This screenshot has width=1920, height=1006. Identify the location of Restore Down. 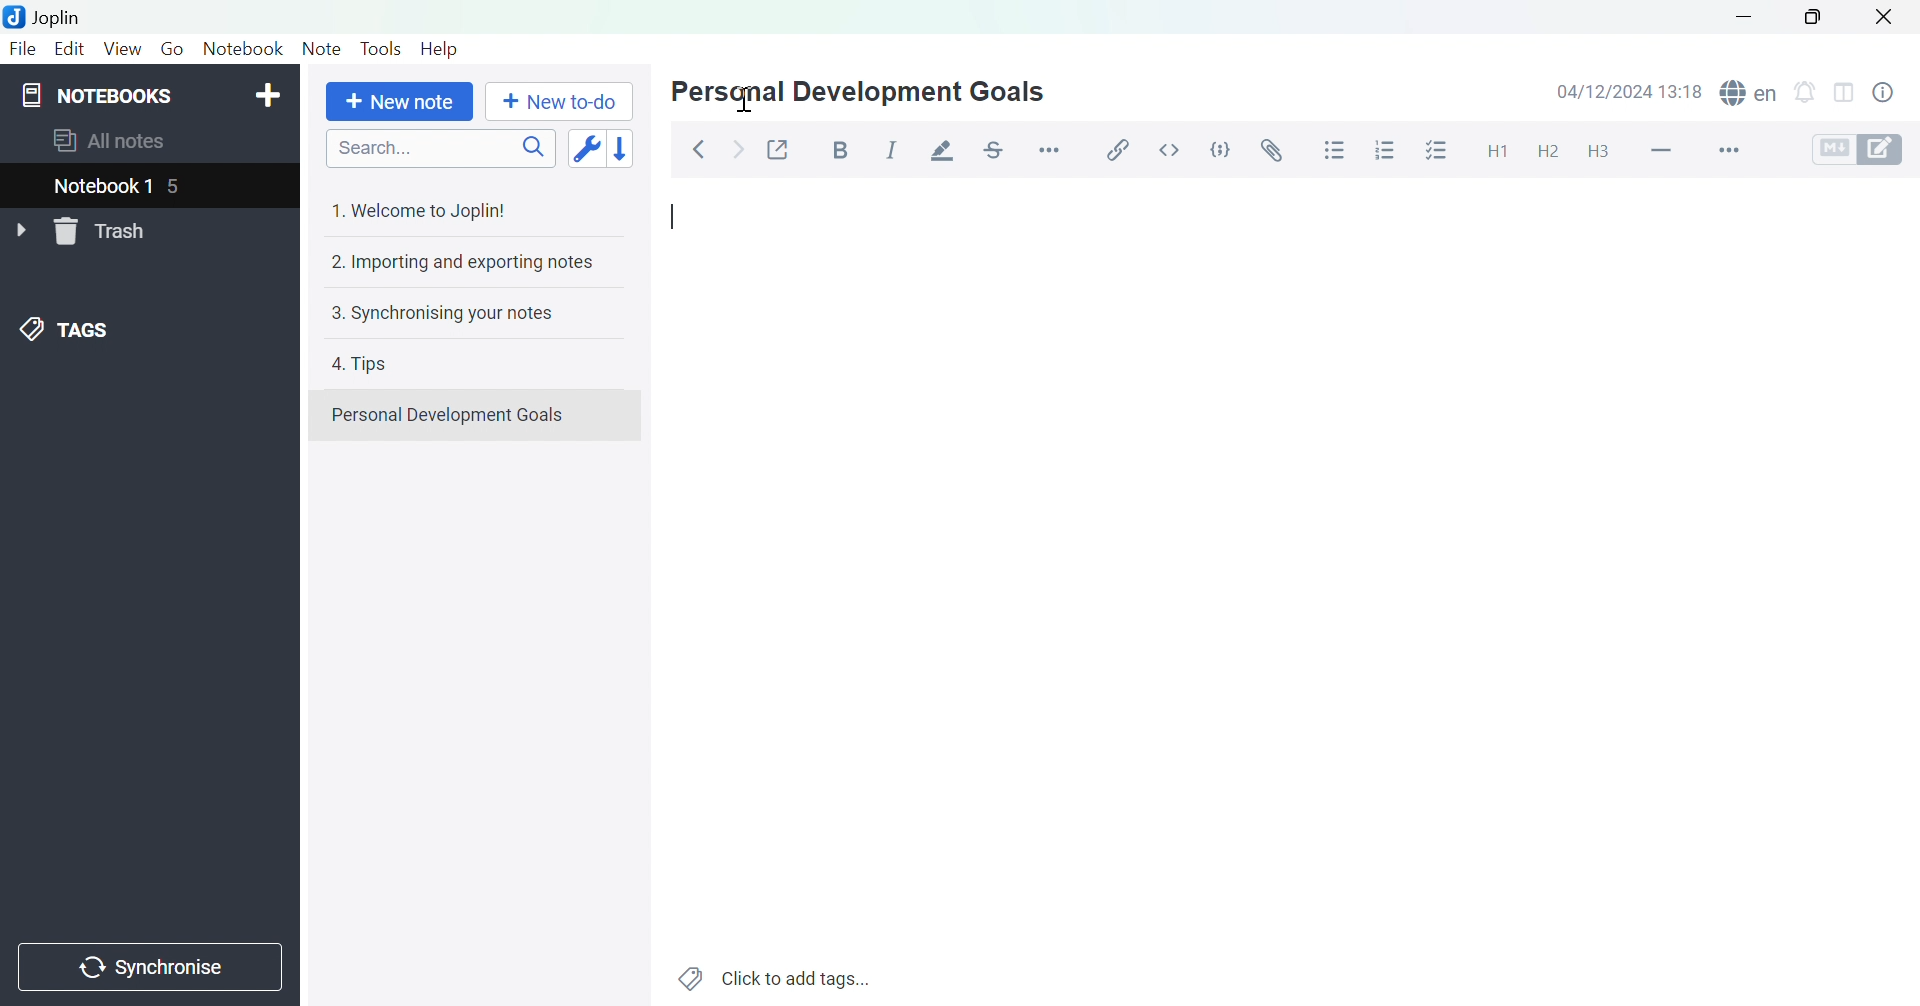
(1815, 22).